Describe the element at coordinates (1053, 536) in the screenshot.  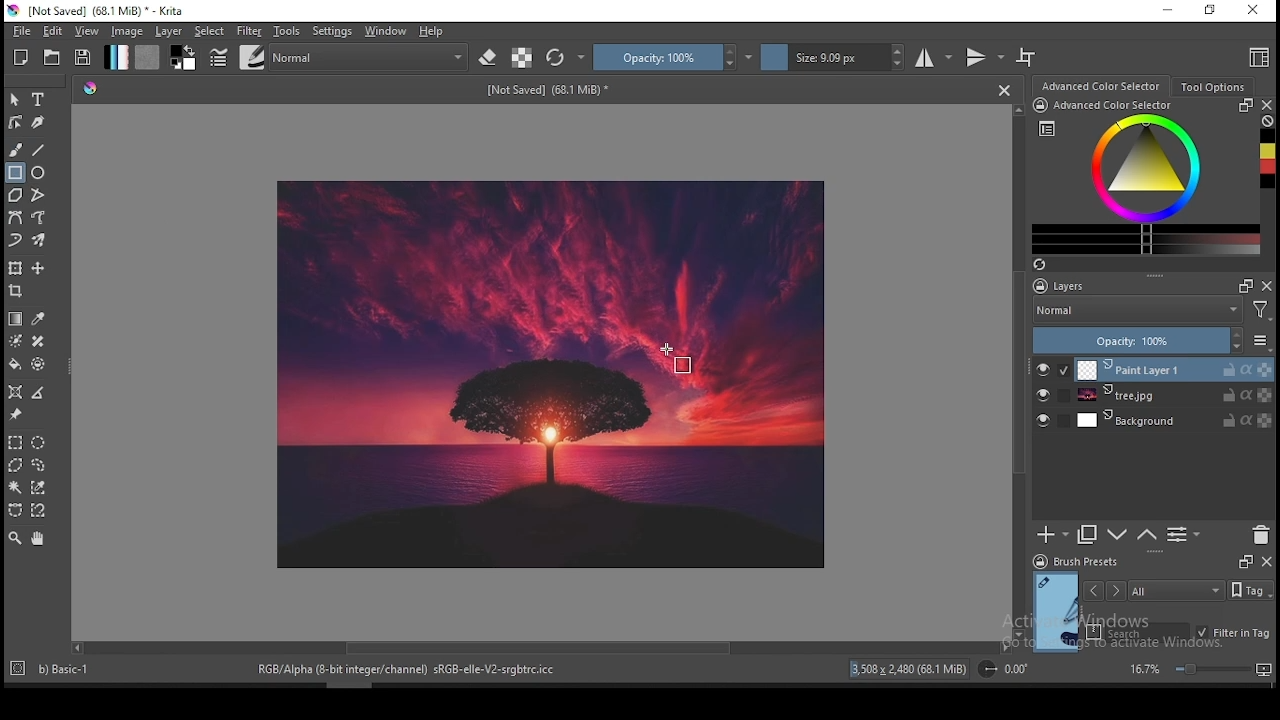
I see `new layer` at that location.